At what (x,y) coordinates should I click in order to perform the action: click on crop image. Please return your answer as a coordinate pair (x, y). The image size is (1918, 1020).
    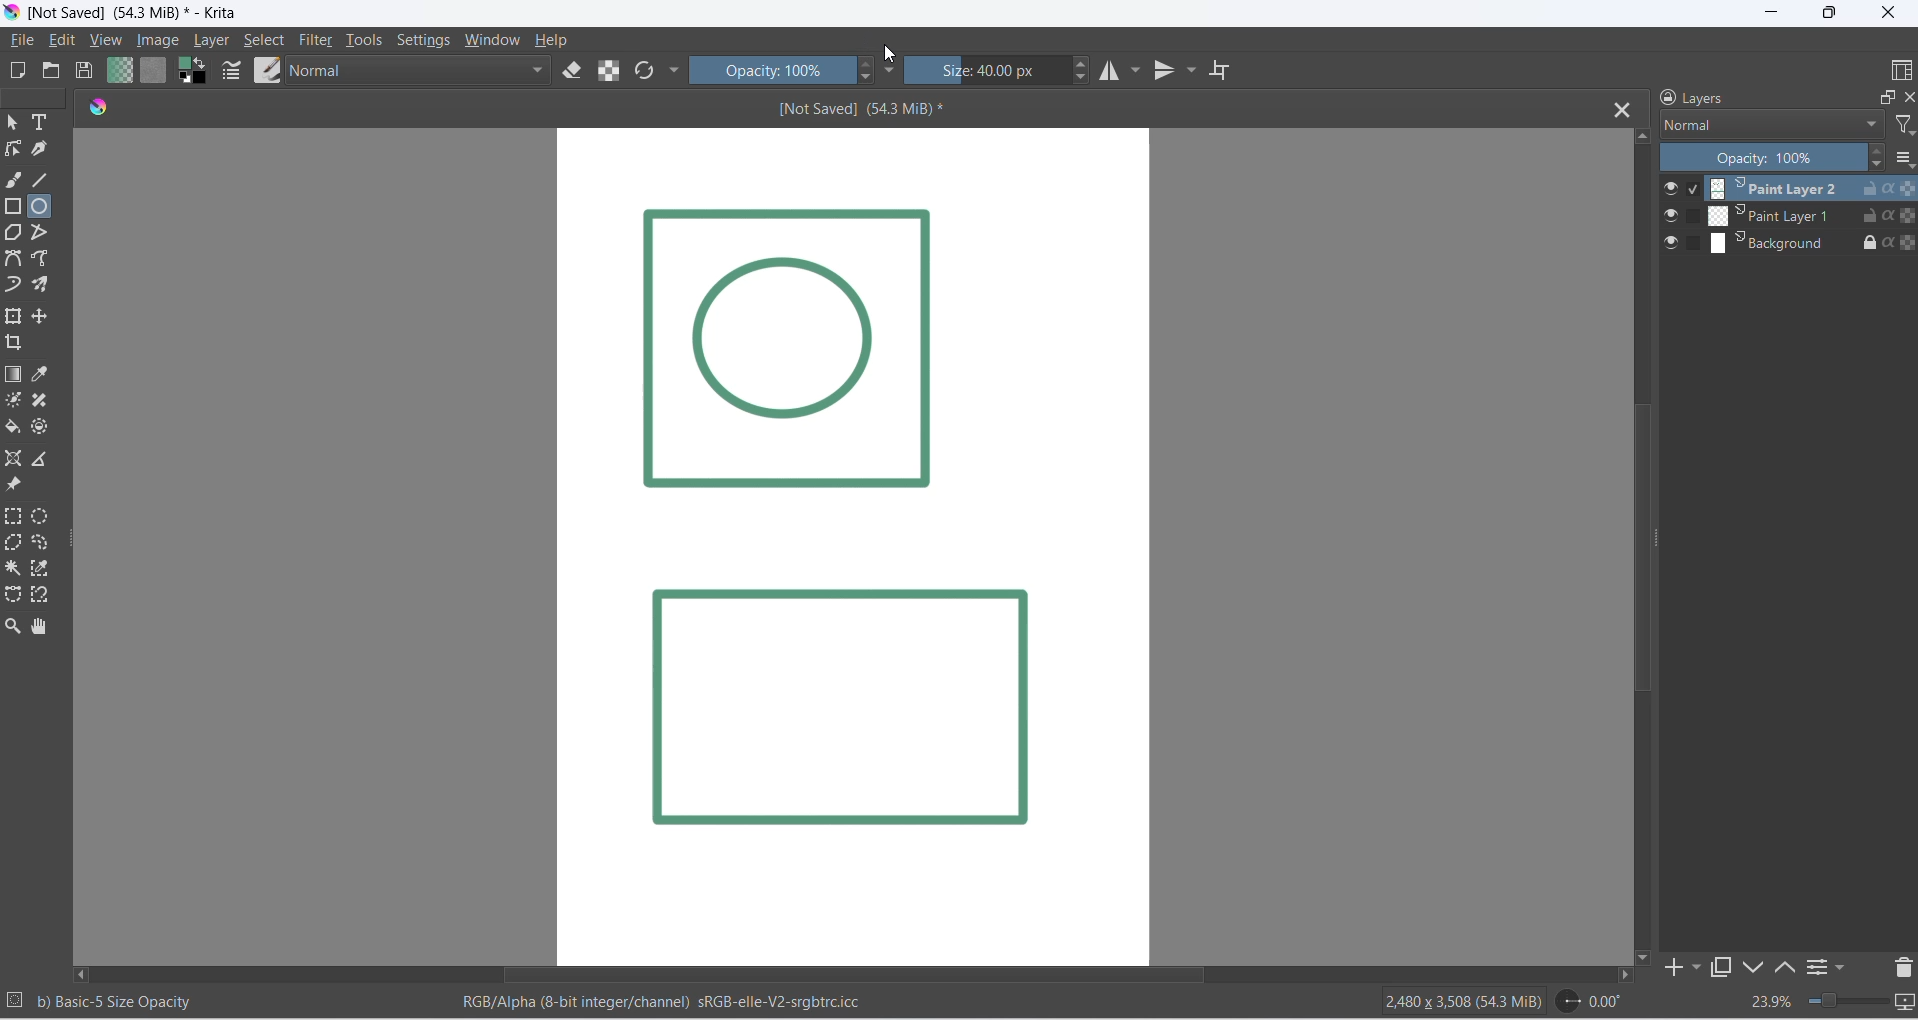
    Looking at the image, I should click on (18, 345).